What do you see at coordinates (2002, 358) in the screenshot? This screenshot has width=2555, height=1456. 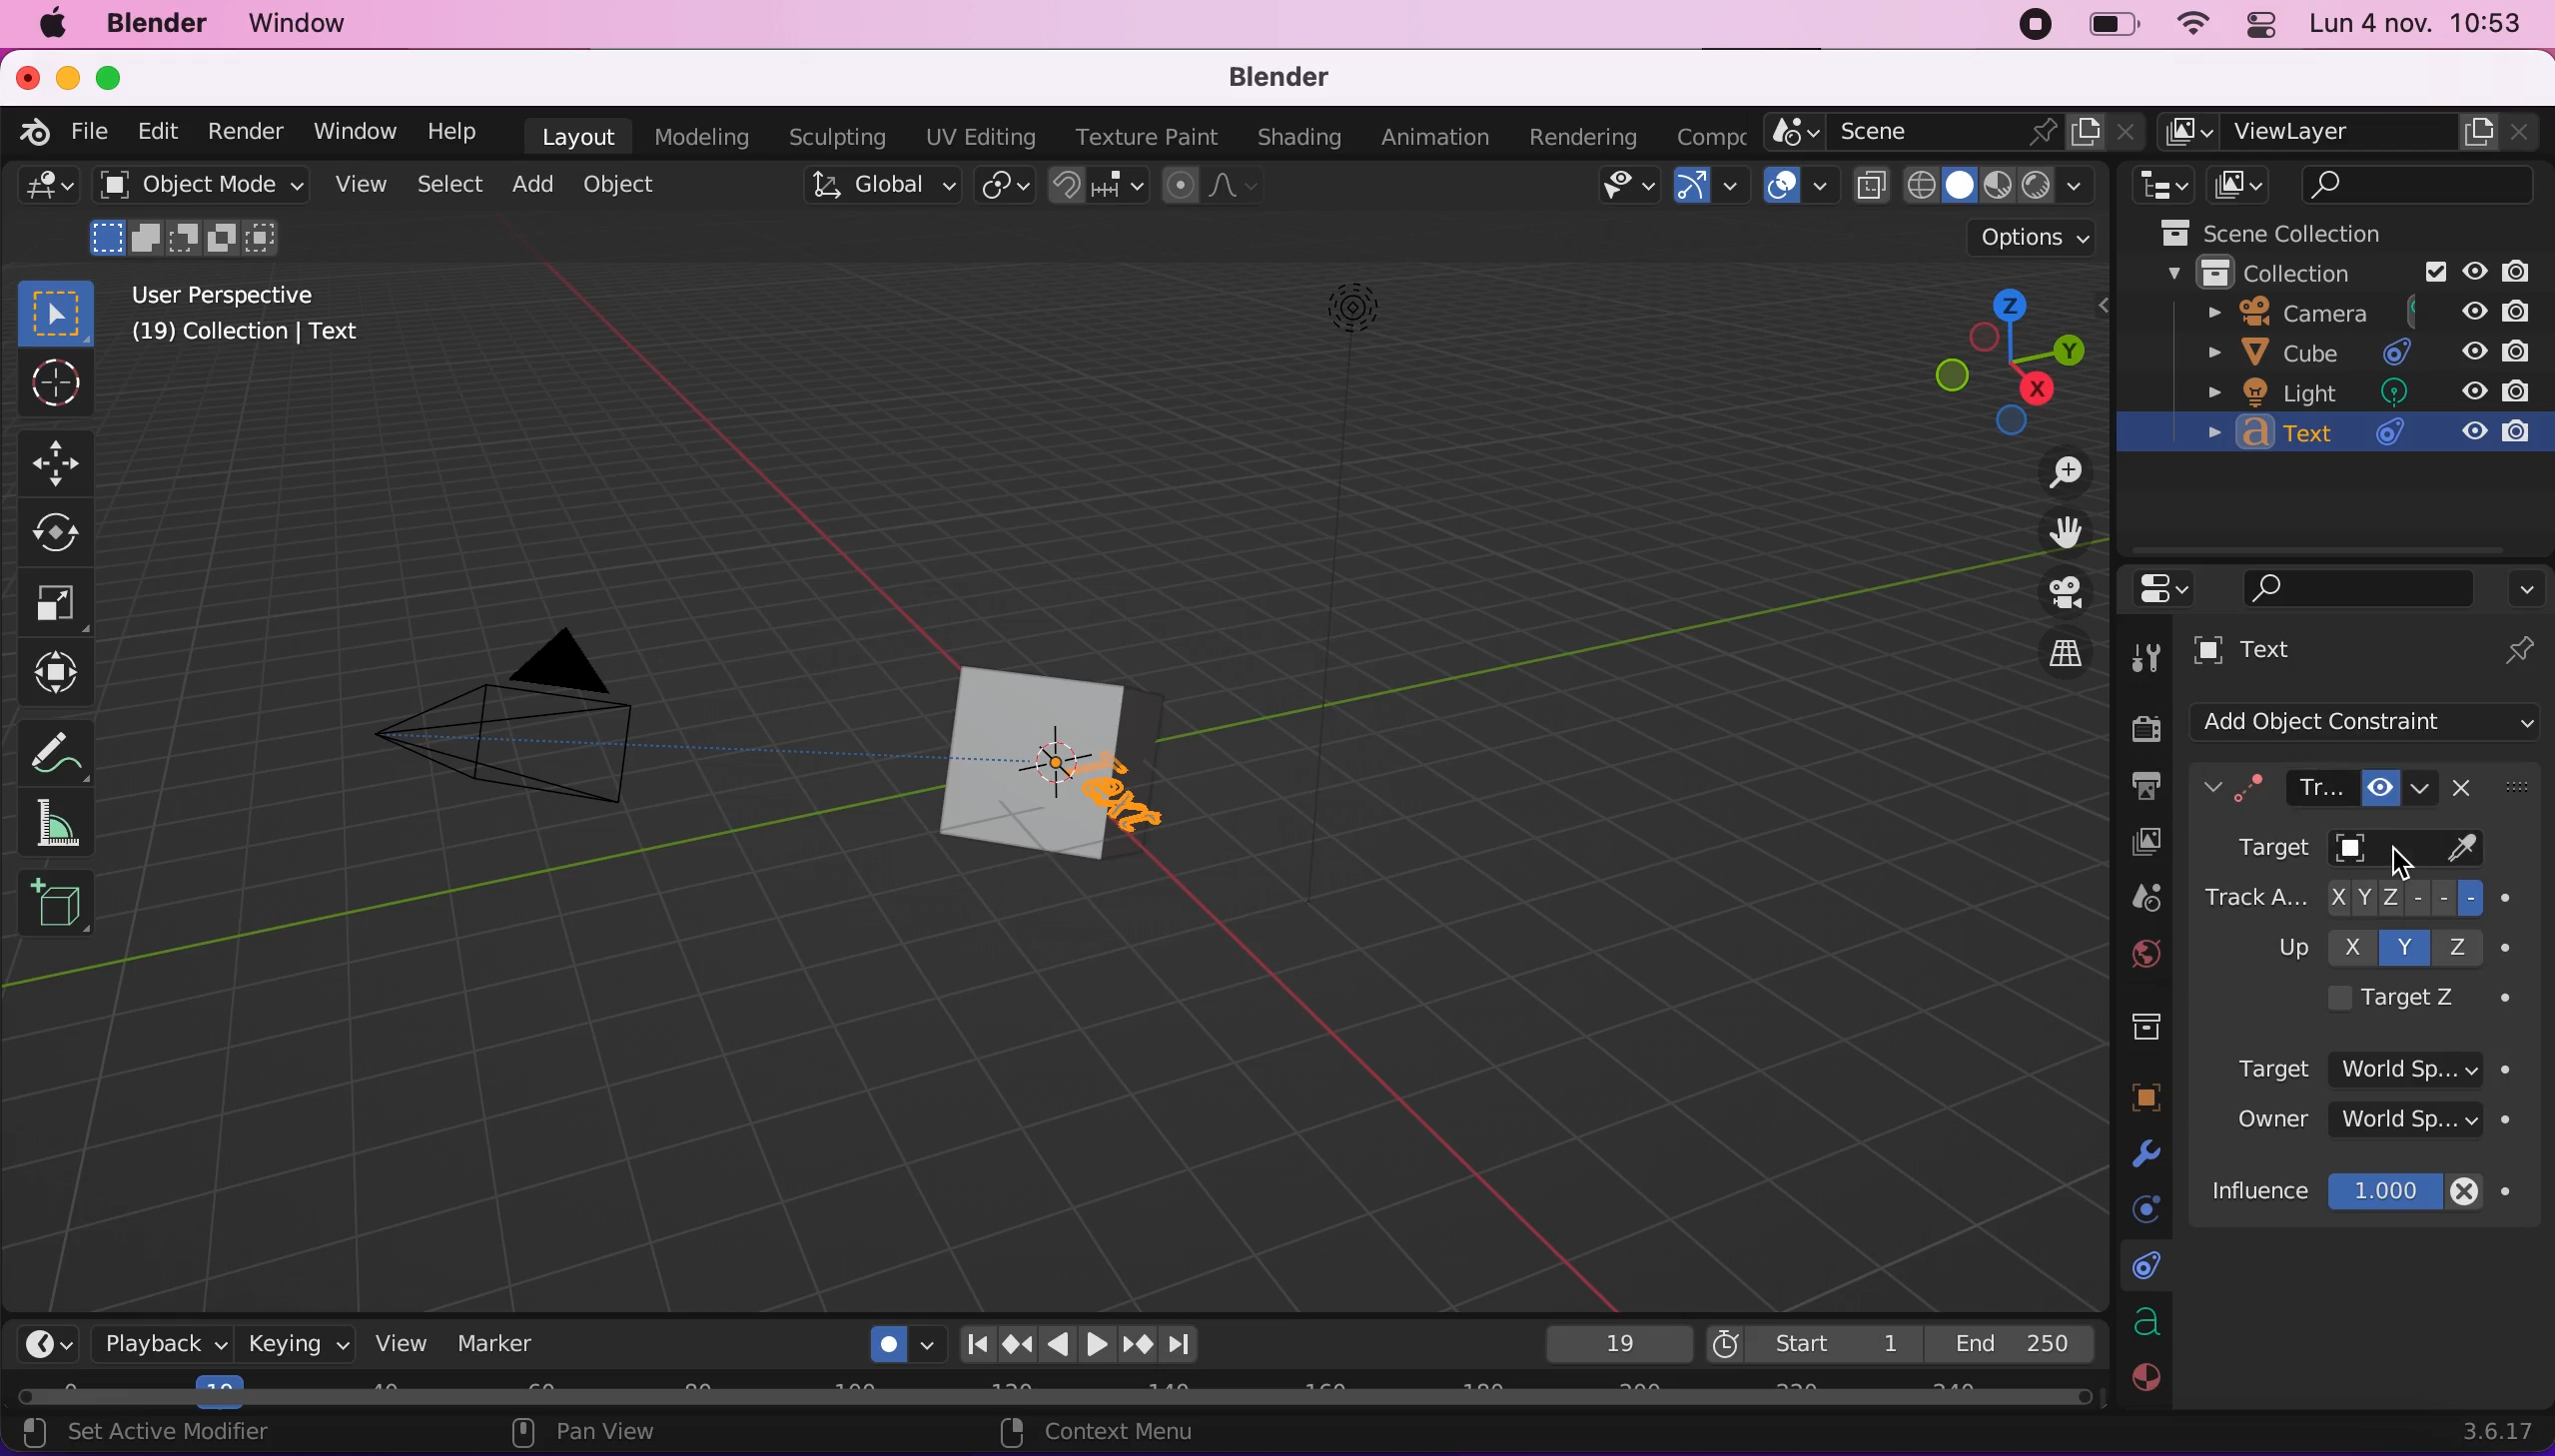 I see `click, shortcut, drag` at bounding box center [2002, 358].